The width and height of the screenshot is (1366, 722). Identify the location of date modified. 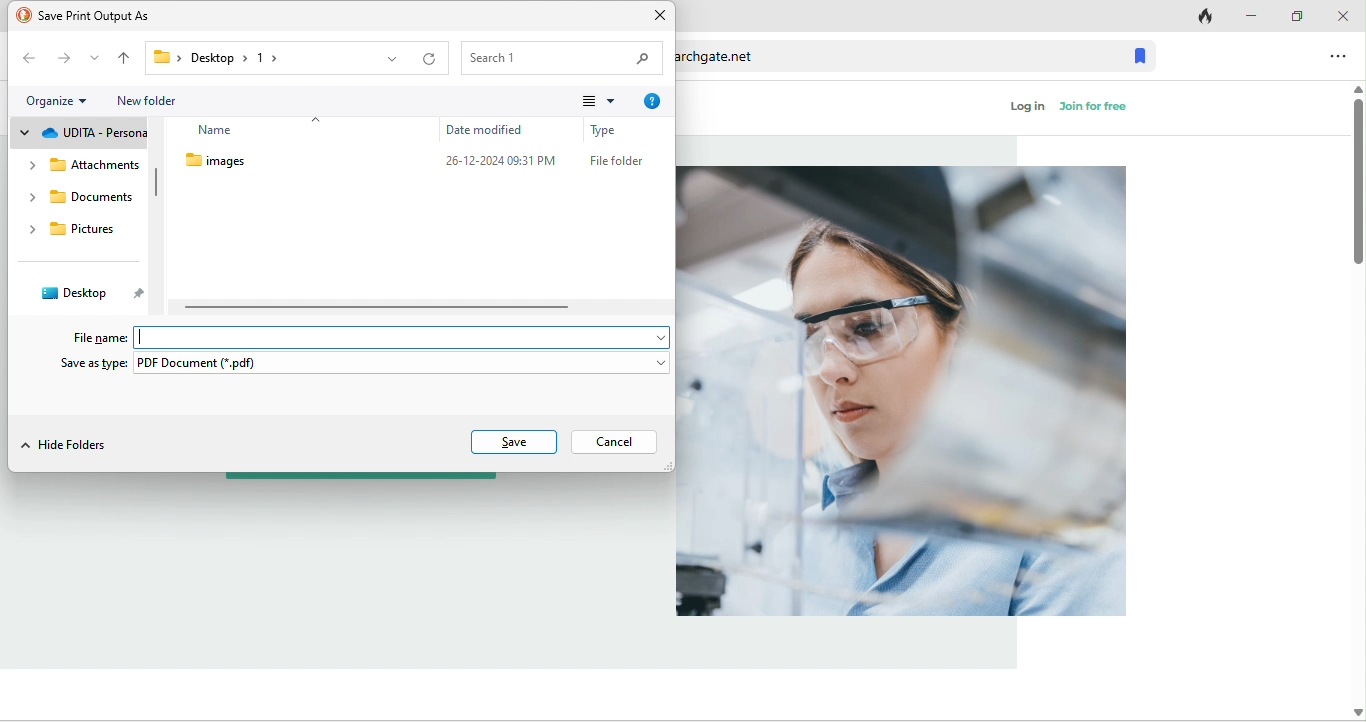
(502, 130).